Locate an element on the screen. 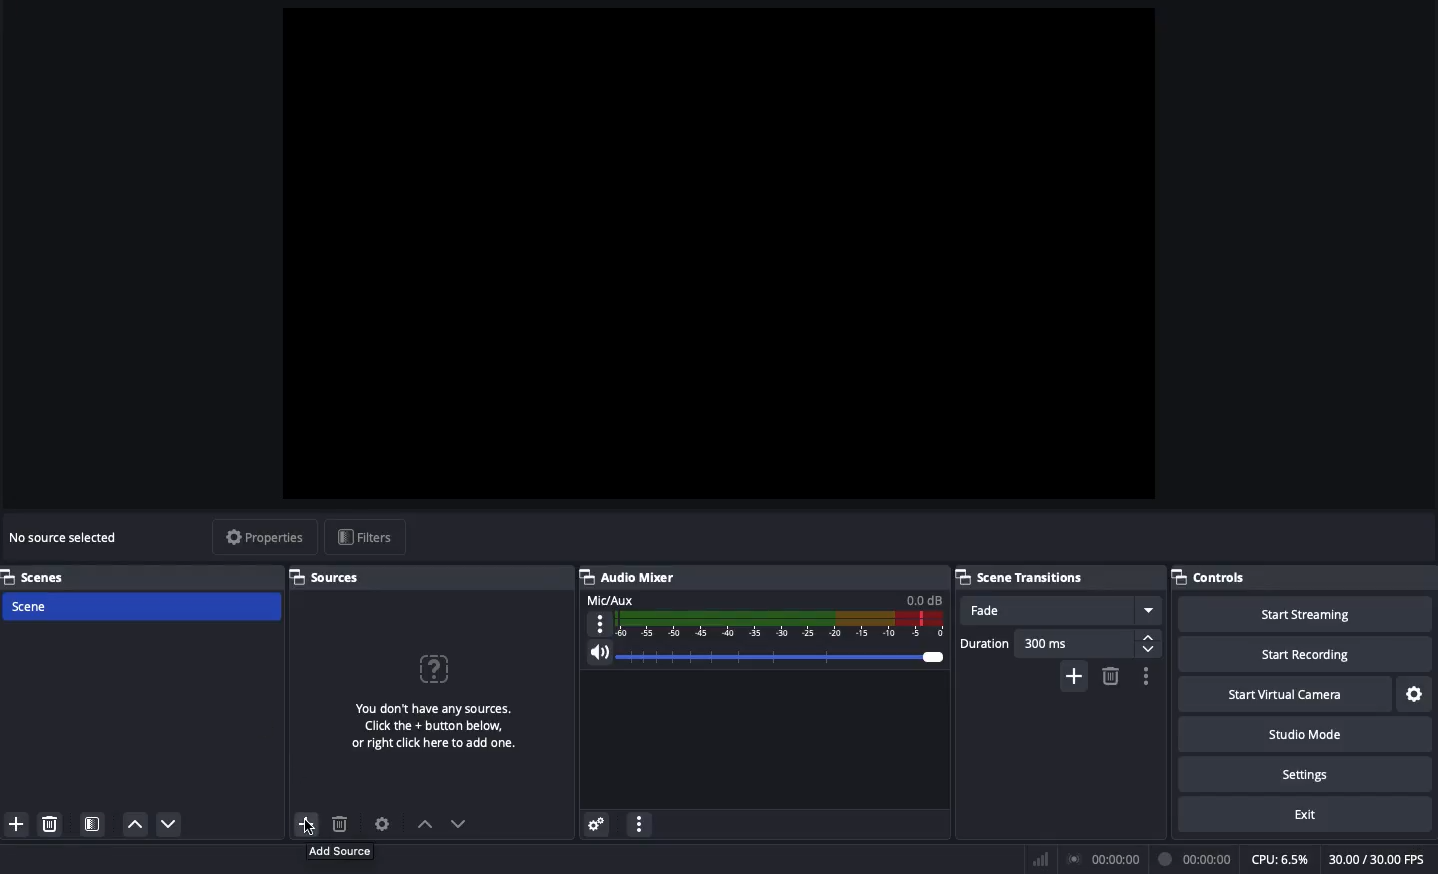 The height and width of the screenshot is (874, 1438). Broadcast is located at coordinates (1101, 859).